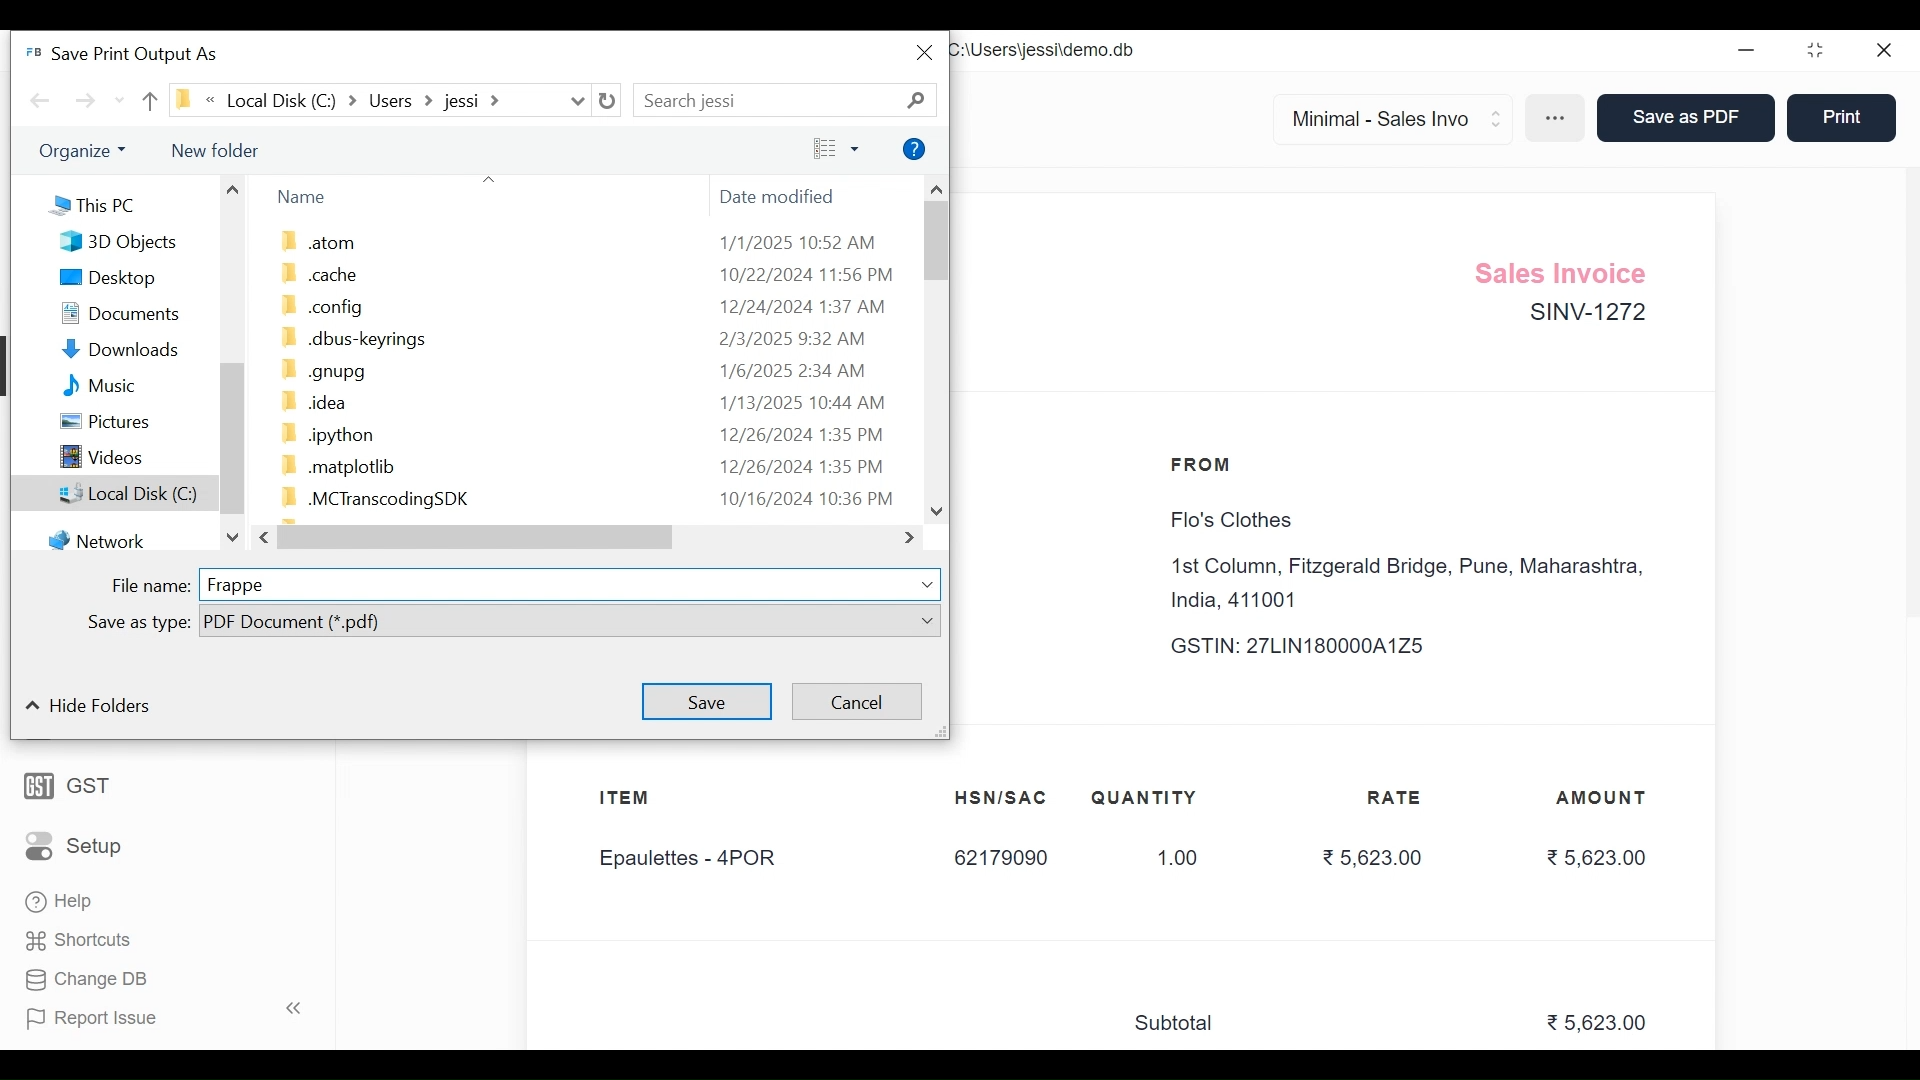  Describe the element at coordinates (835, 150) in the screenshot. I see `View ` at that location.